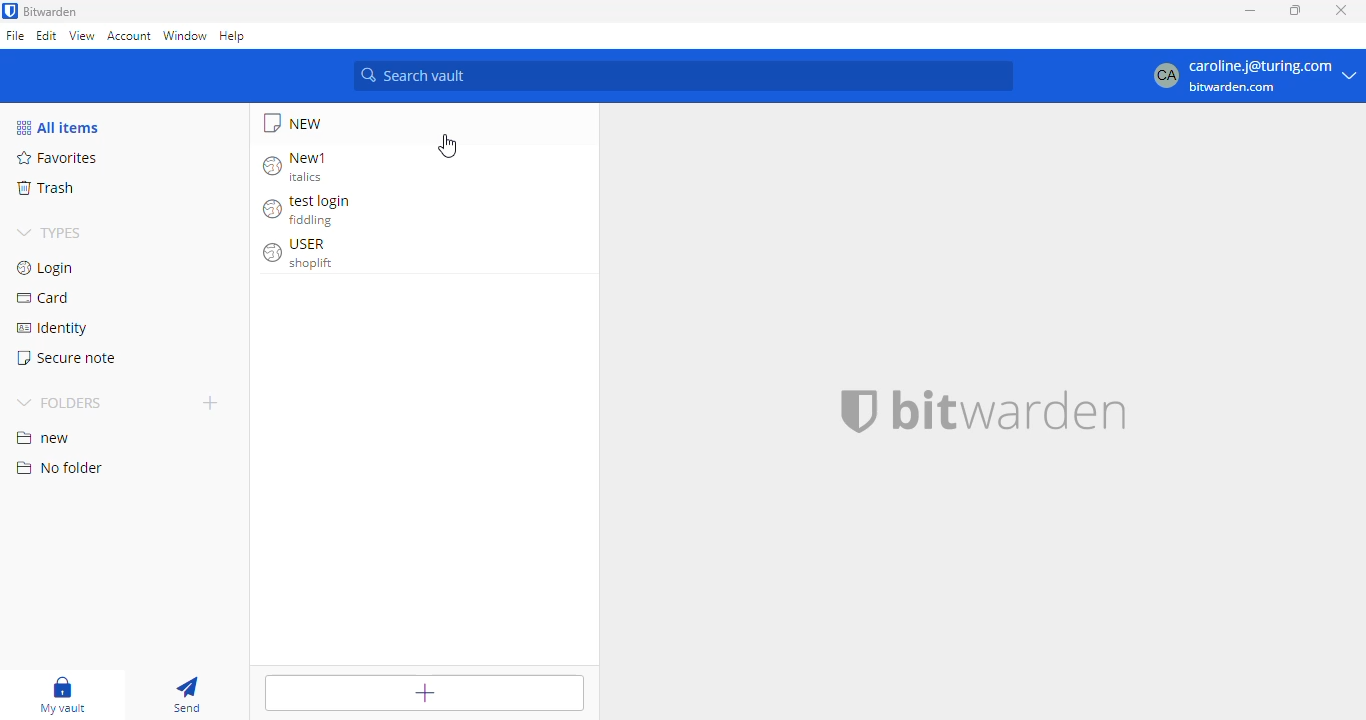 The image size is (1366, 720). I want to click on window, so click(185, 35).